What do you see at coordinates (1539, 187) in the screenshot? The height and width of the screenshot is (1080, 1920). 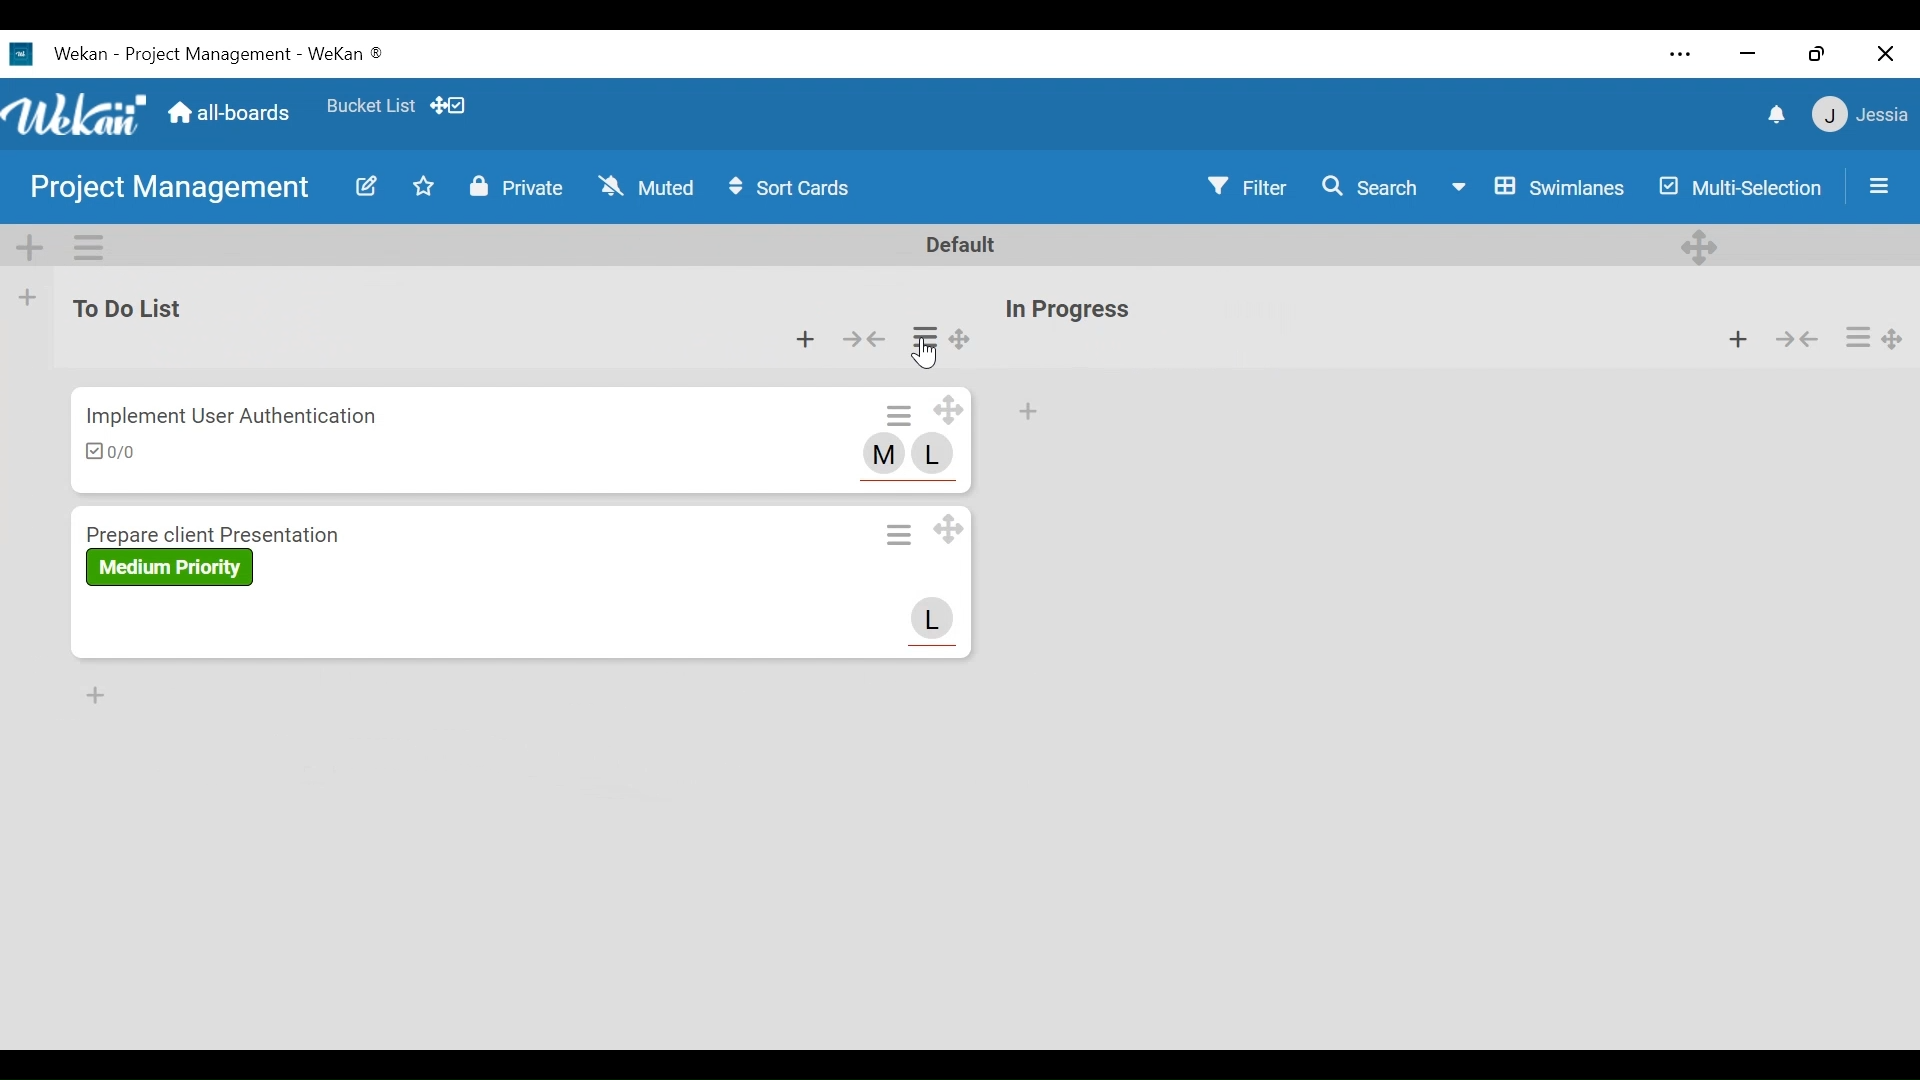 I see `Board View` at bounding box center [1539, 187].